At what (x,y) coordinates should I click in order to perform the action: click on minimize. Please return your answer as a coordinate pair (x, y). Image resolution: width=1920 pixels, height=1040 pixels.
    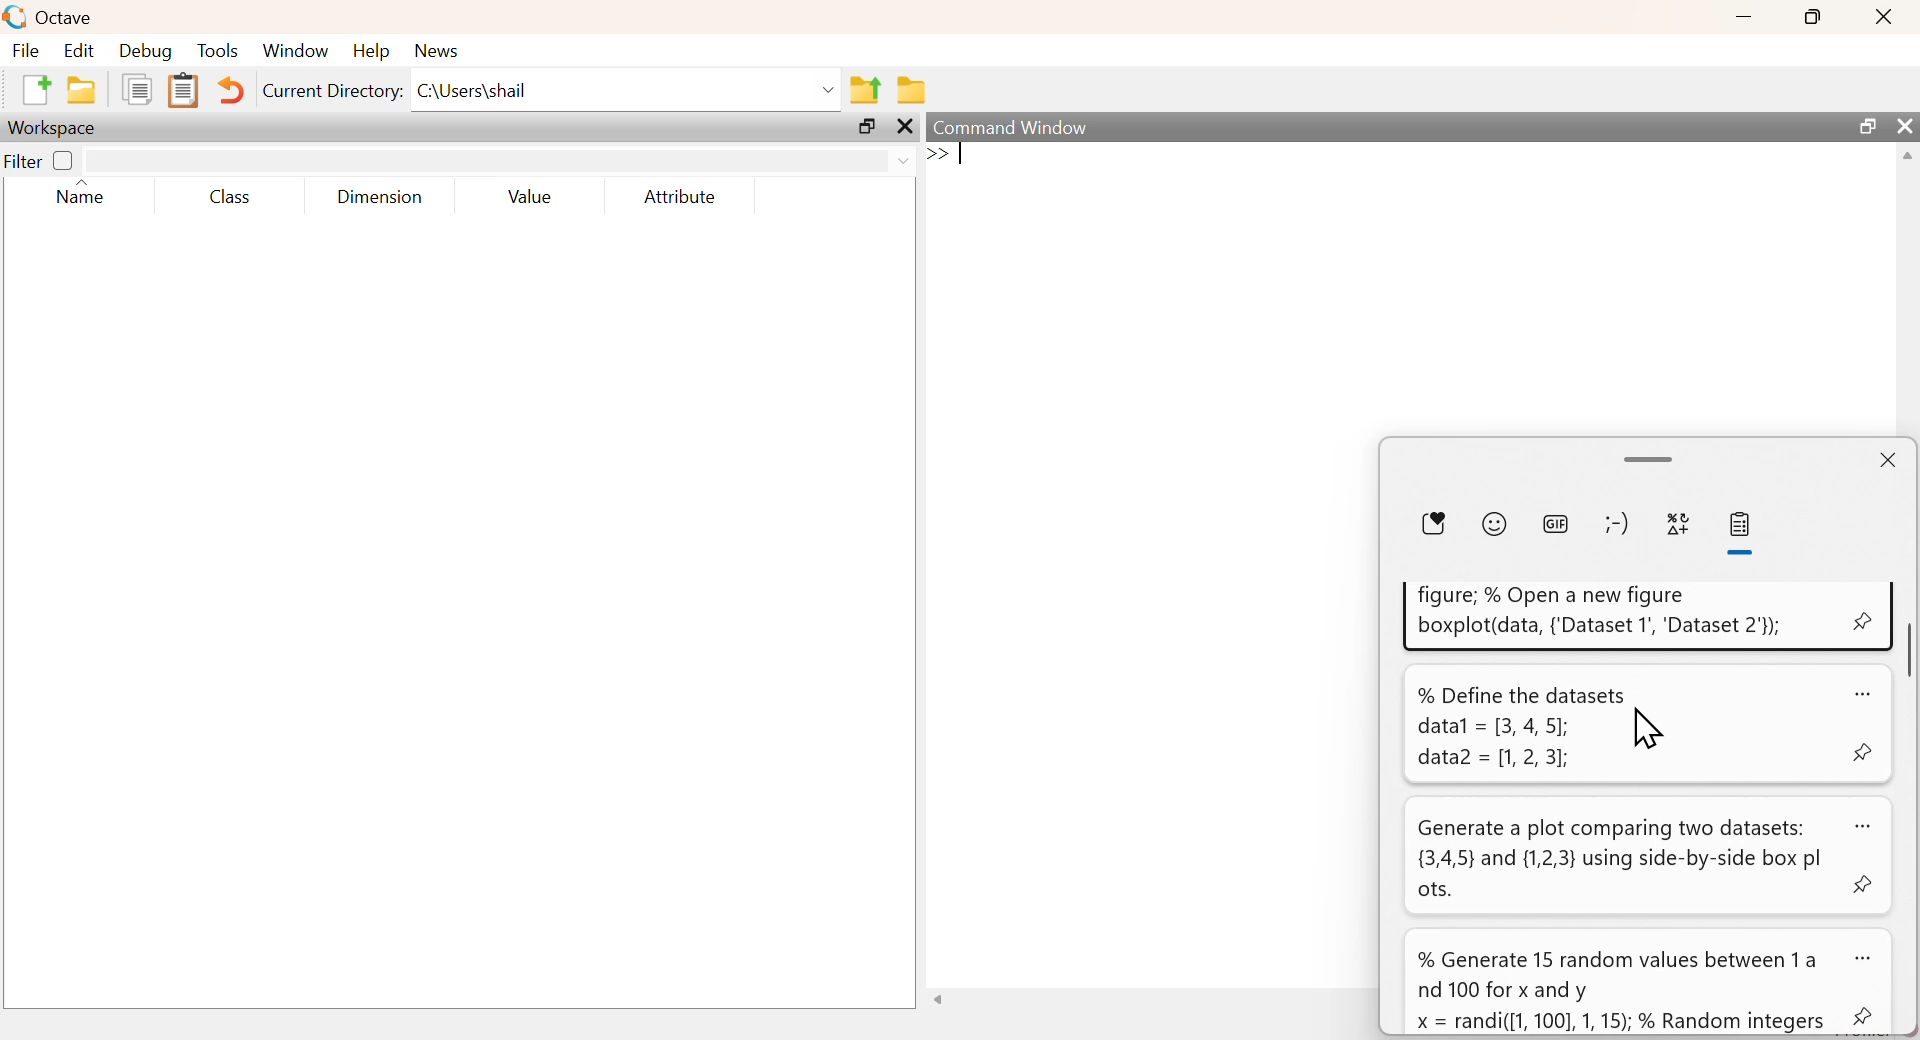
    Looking at the image, I should click on (1743, 15).